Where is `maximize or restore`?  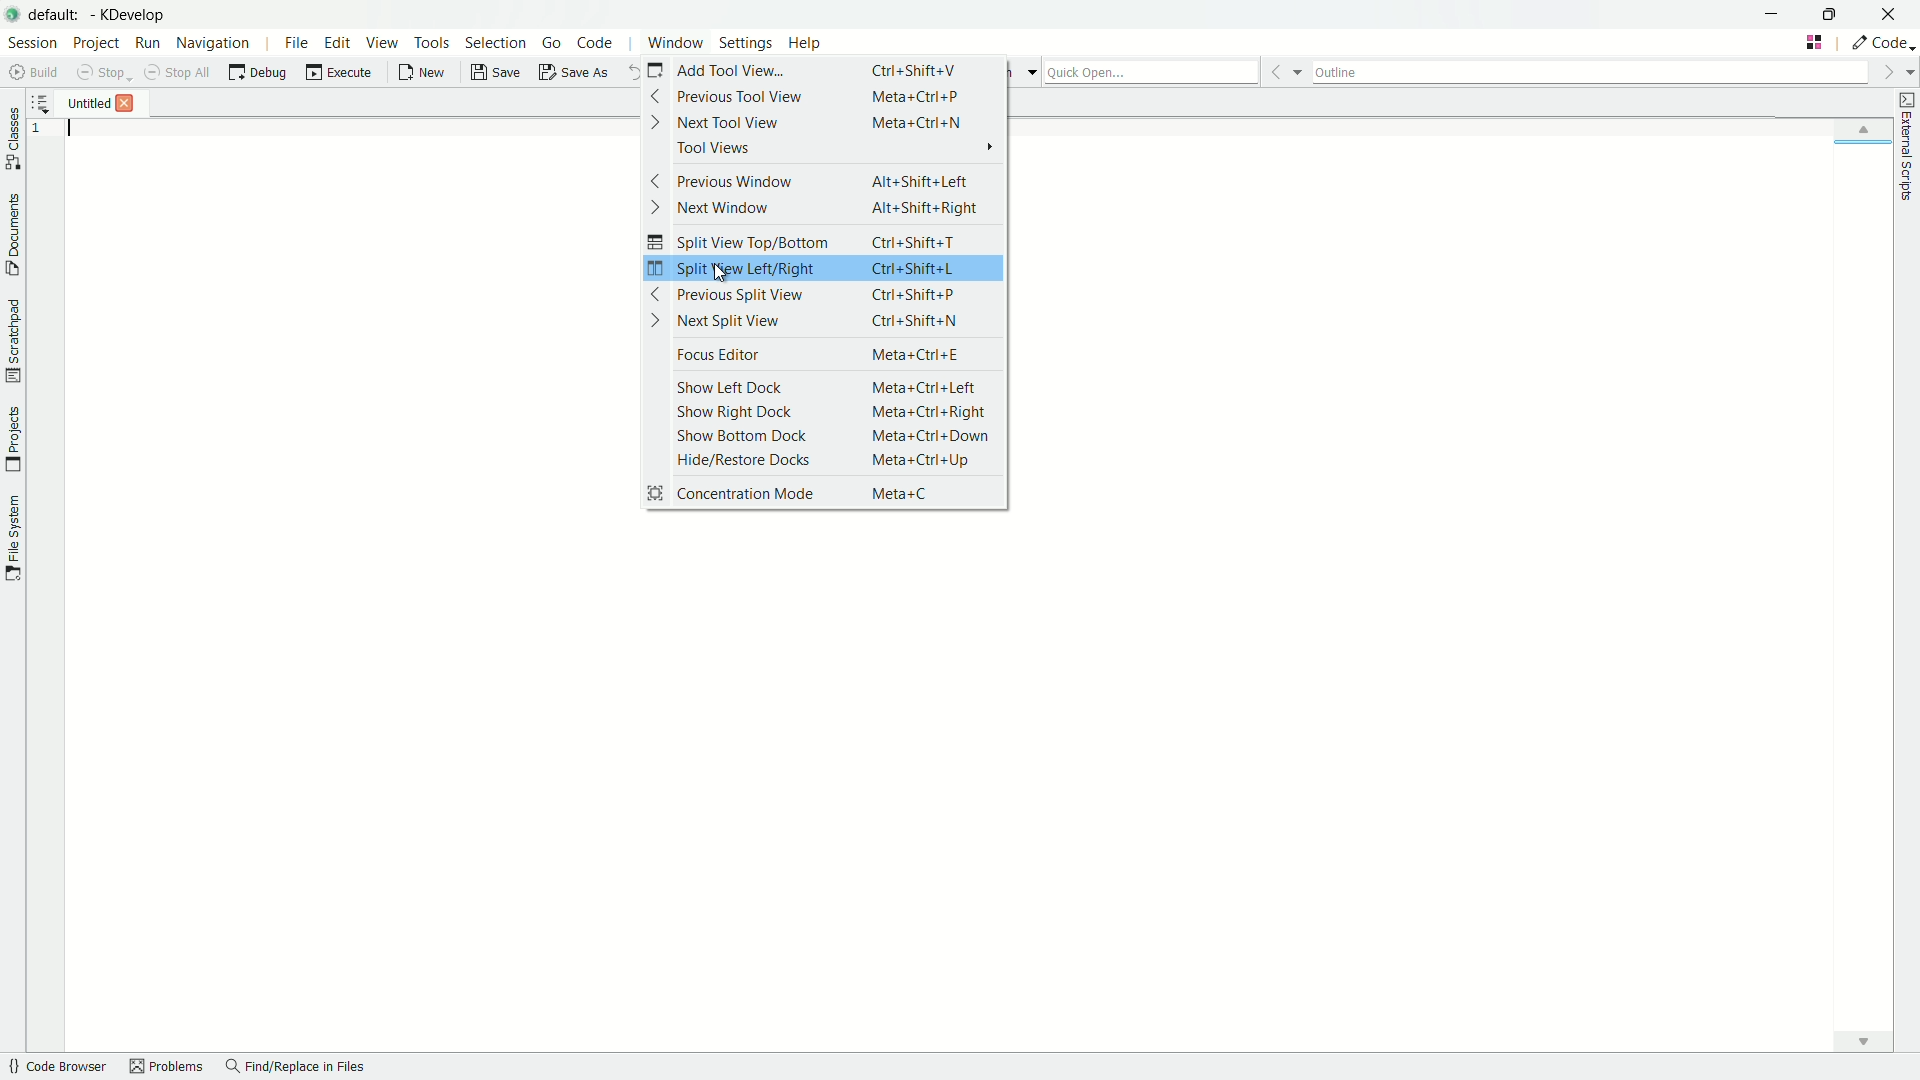 maximize or restore is located at coordinates (1833, 14).